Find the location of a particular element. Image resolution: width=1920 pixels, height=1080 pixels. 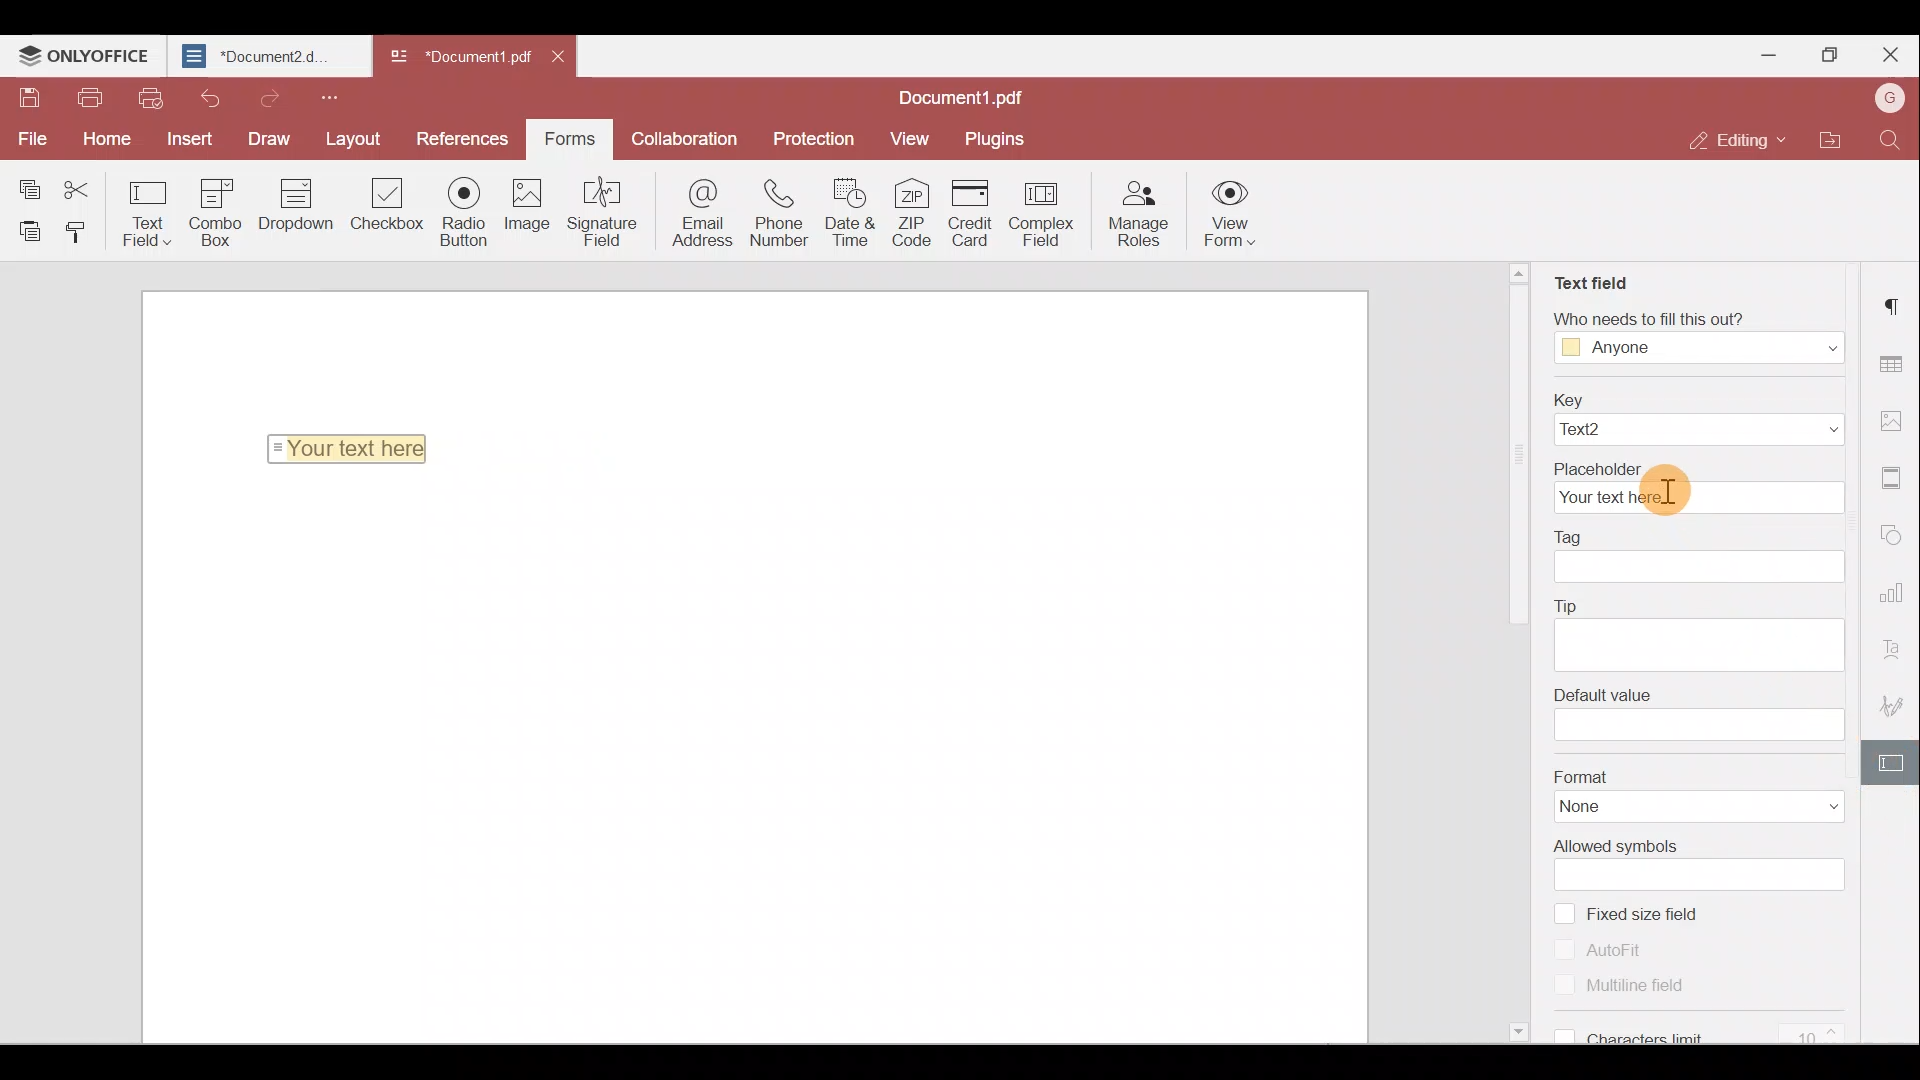

Document1.pdf is located at coordinates (972, 94).